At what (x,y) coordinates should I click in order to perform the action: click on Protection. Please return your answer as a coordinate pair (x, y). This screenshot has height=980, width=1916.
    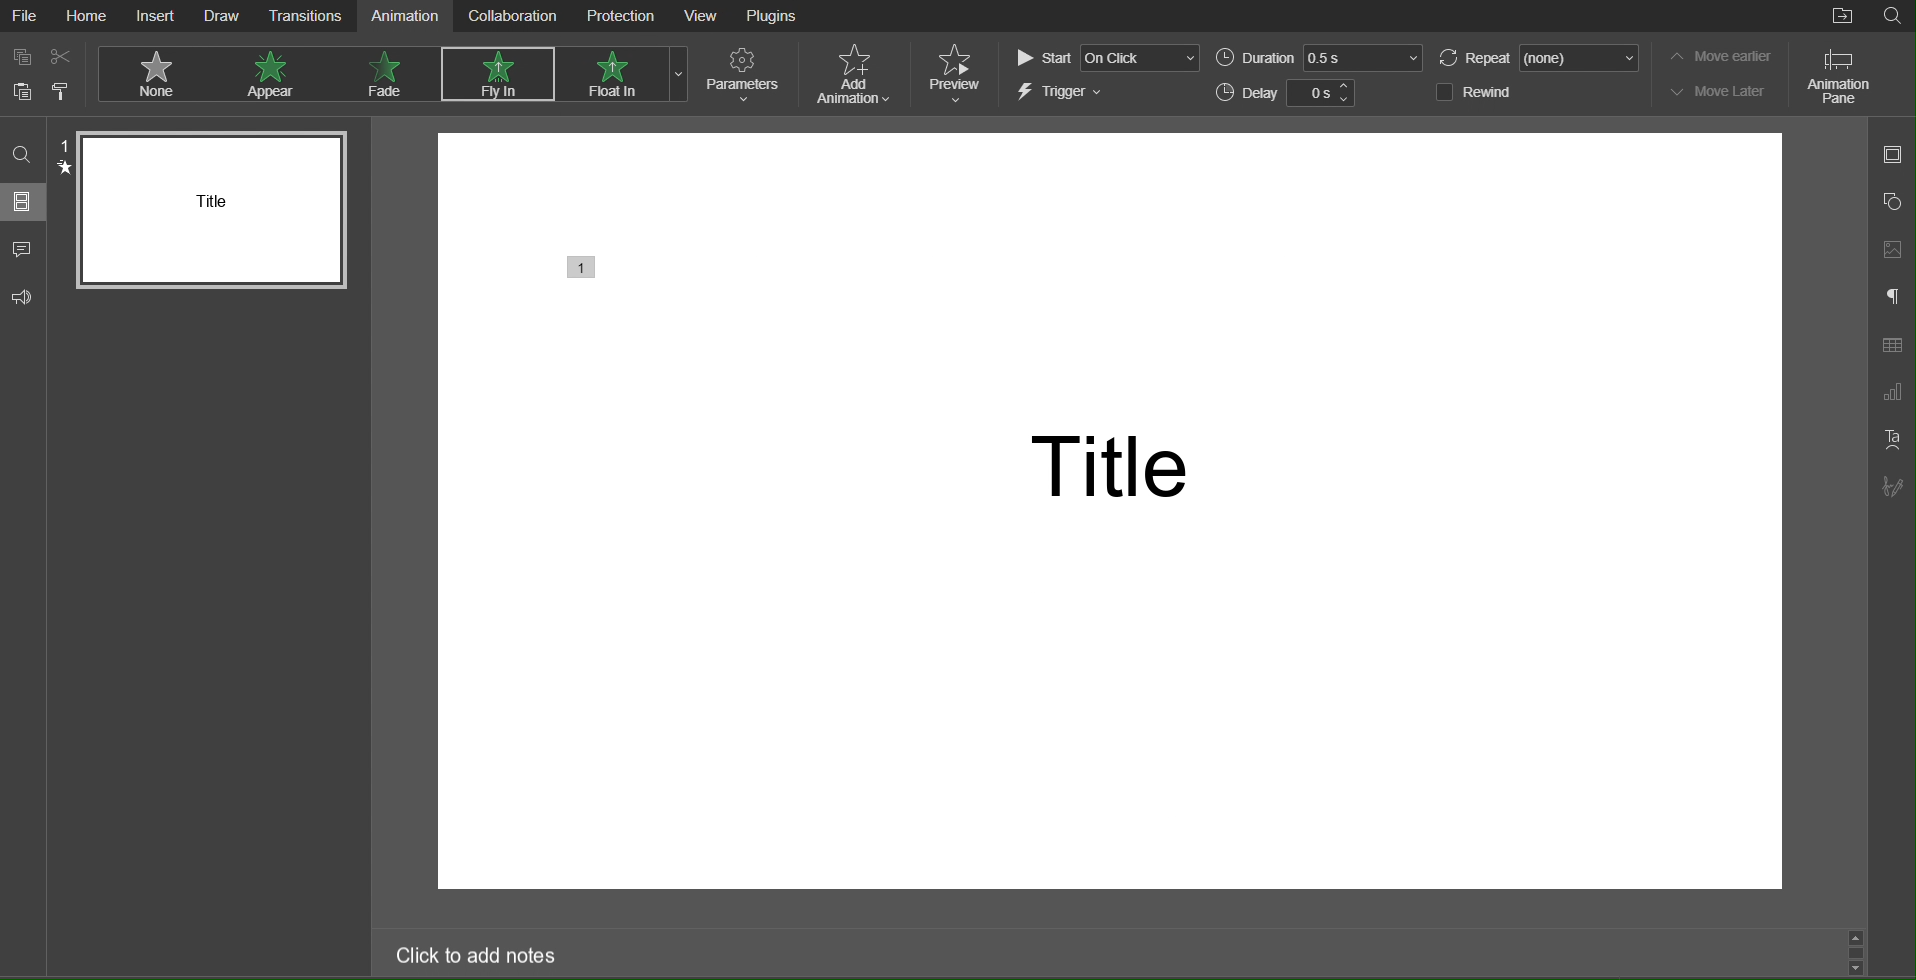
    Looking at the image, I should click on (619, 16).